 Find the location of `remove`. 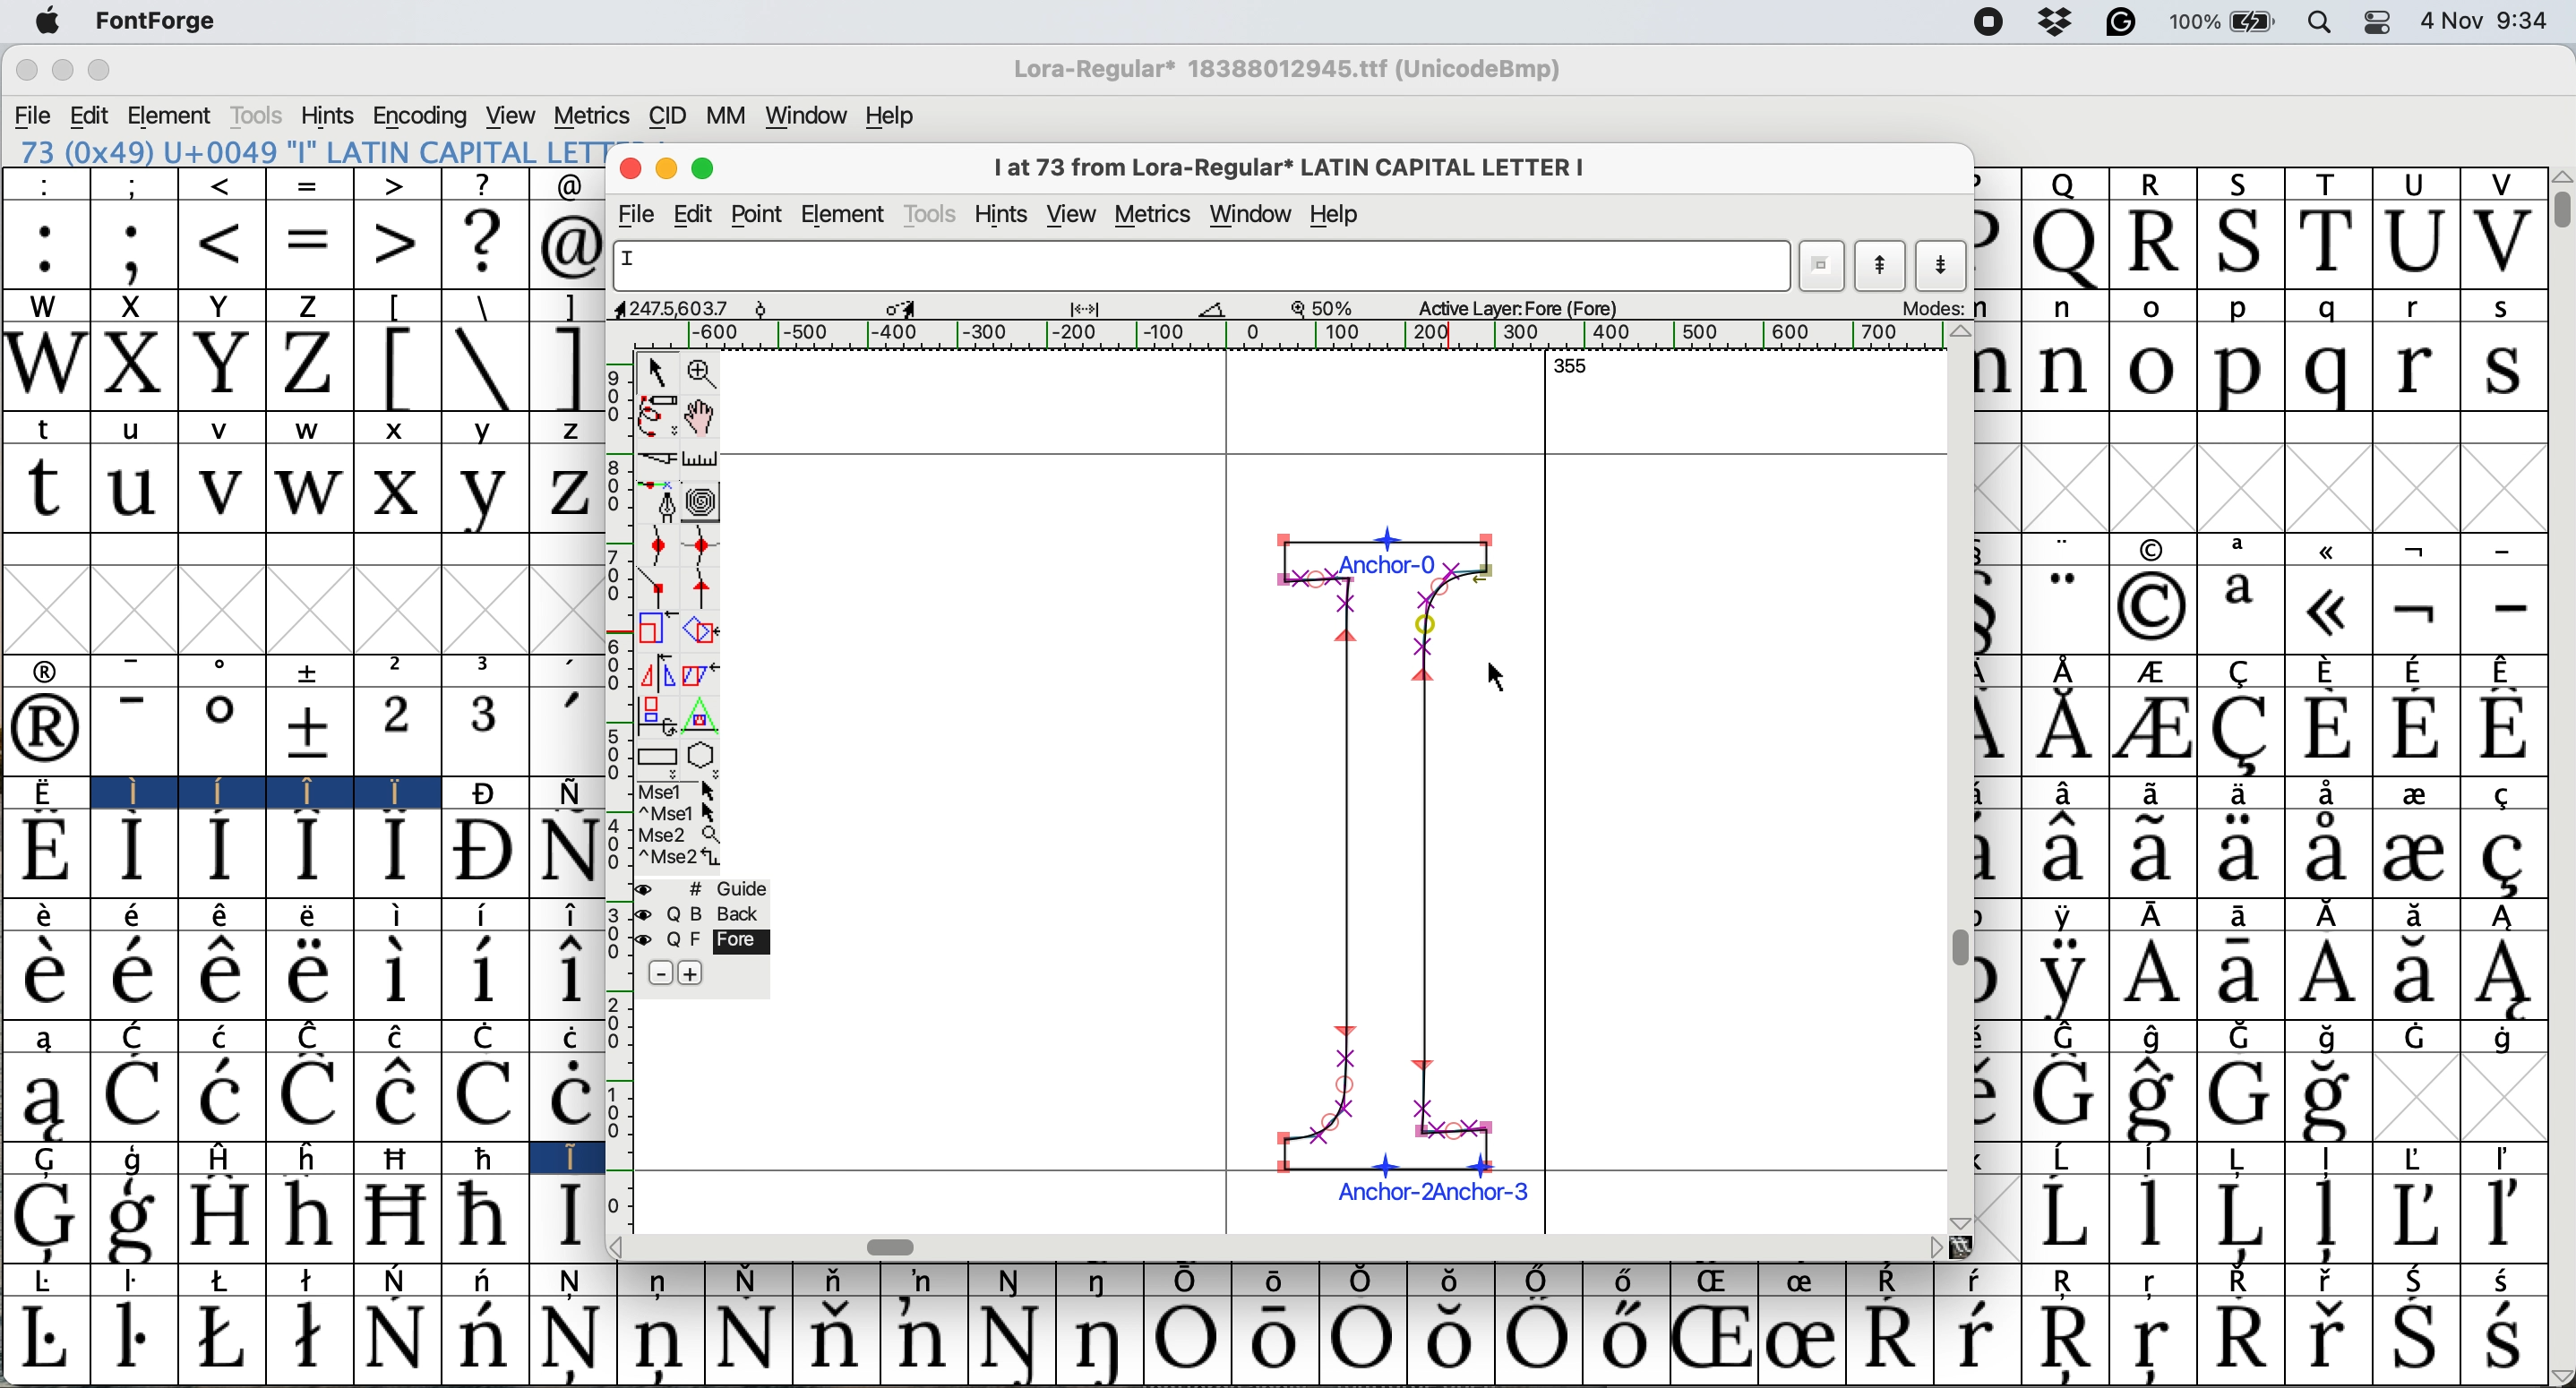

remove is located at coordinates (660, 974).